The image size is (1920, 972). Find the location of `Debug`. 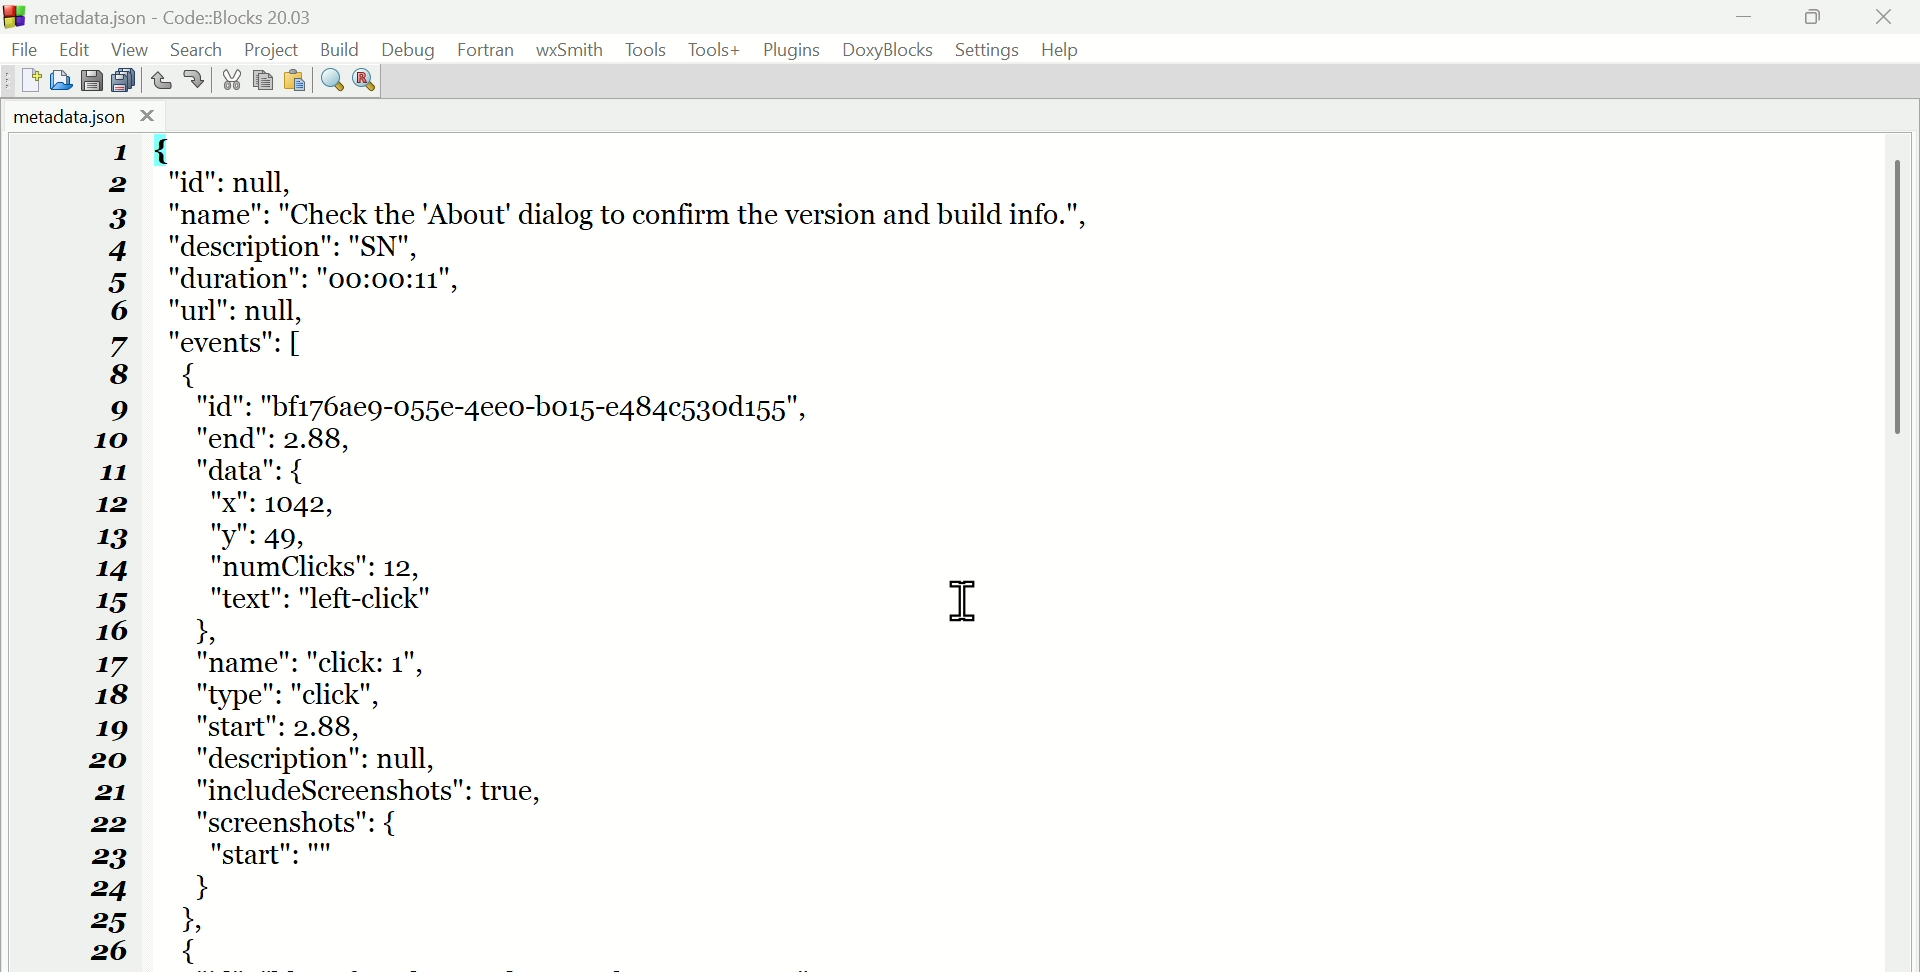

Debug is located at coordinates (407, 46).